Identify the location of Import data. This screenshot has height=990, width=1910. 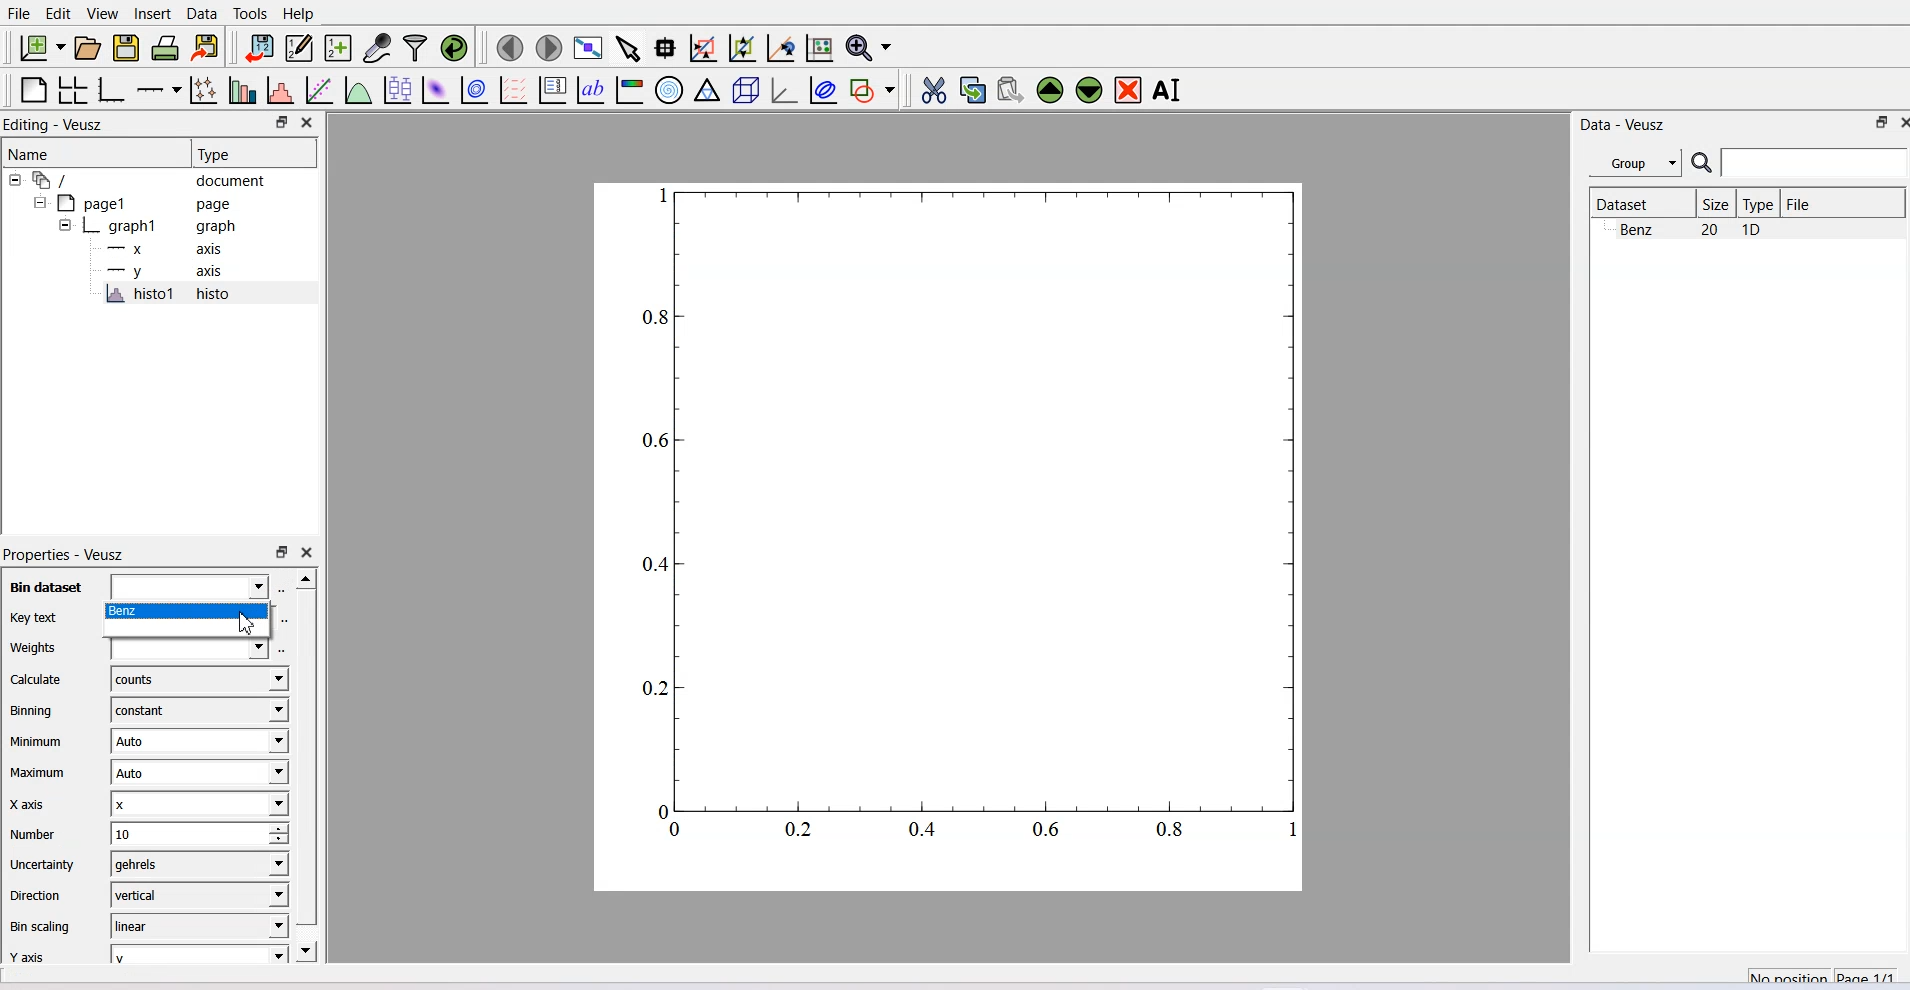
(259, 47).